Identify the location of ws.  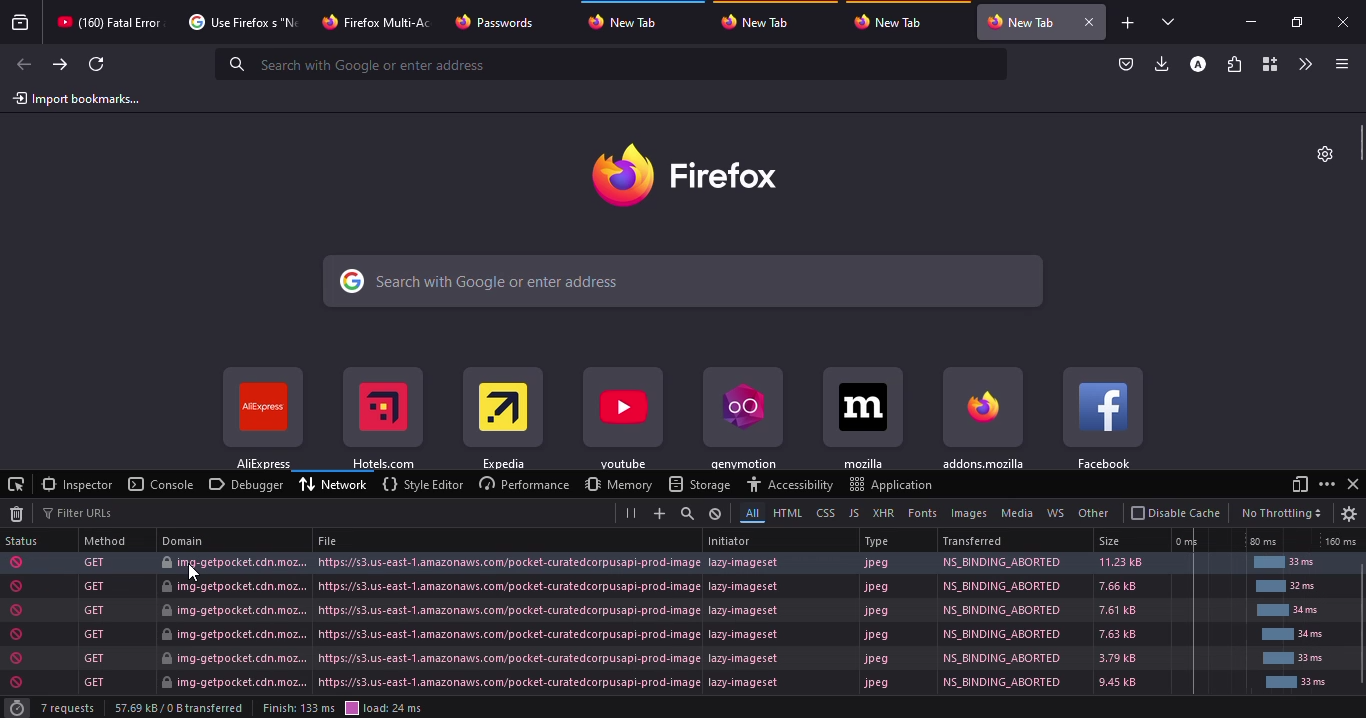
(1056, 513).